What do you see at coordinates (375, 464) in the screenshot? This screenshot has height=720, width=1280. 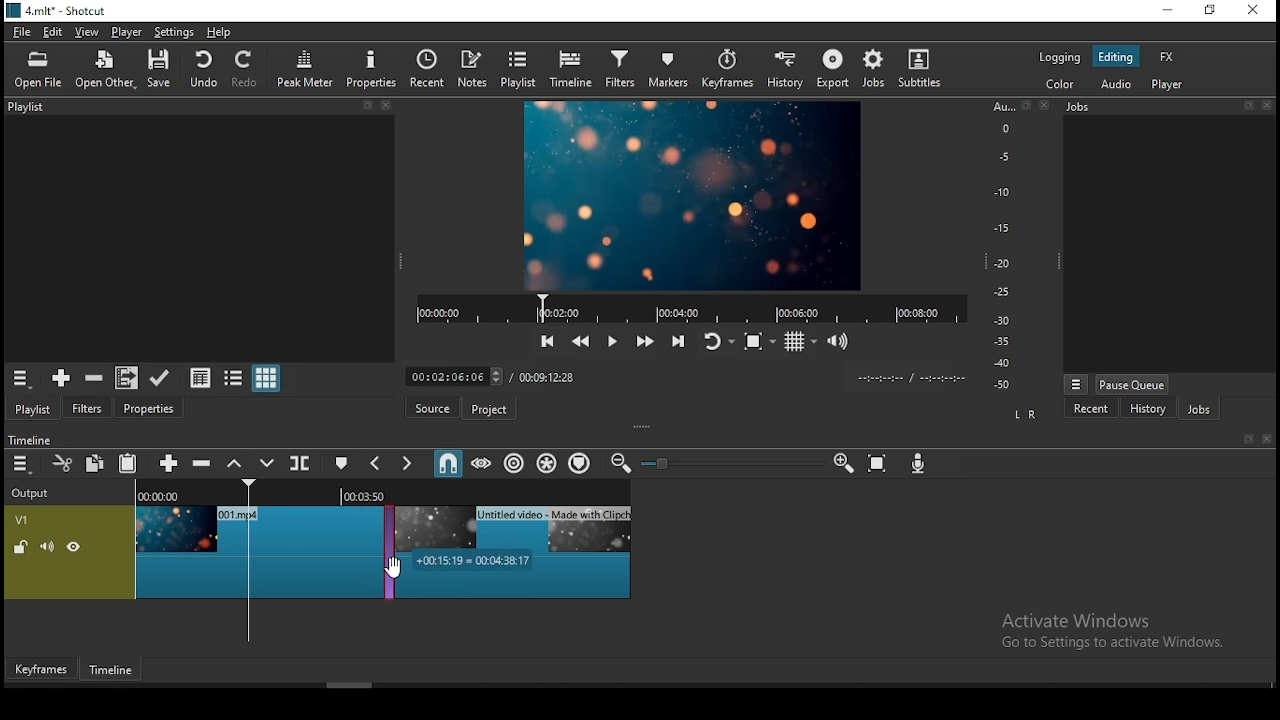 I see `previous marker` at bounding box center [375, 464].